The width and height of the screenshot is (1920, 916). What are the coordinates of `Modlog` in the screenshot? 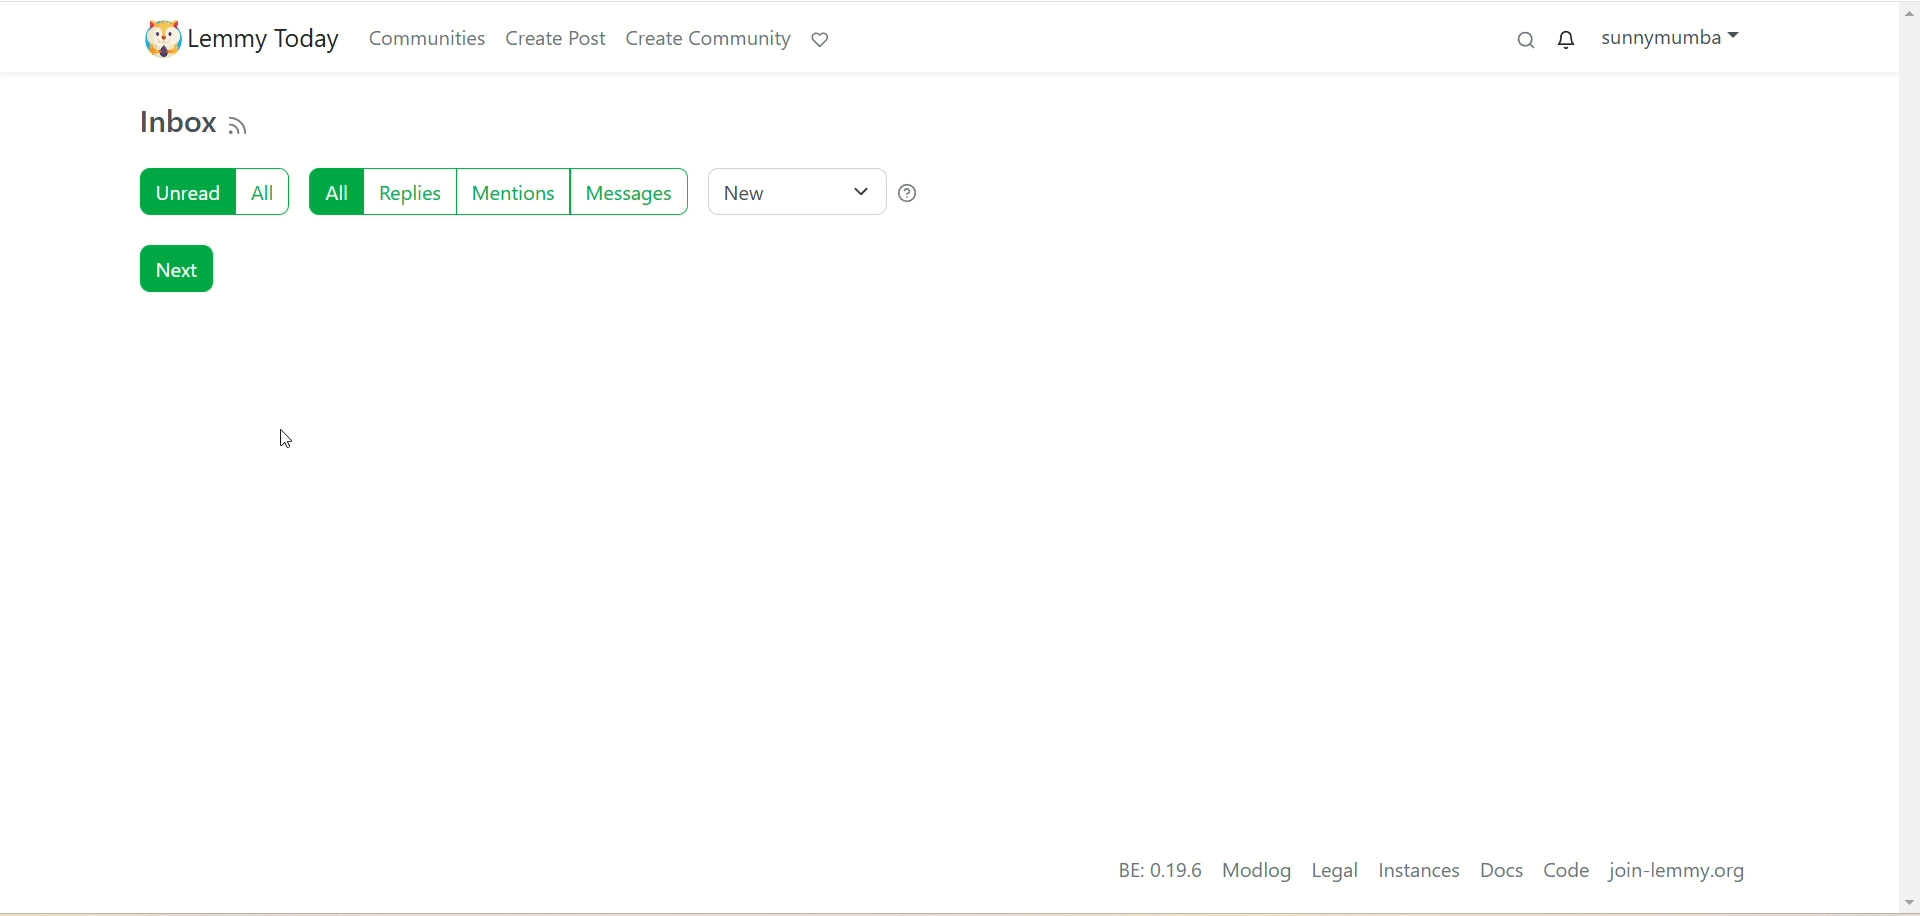 It's located at (1256, 872).